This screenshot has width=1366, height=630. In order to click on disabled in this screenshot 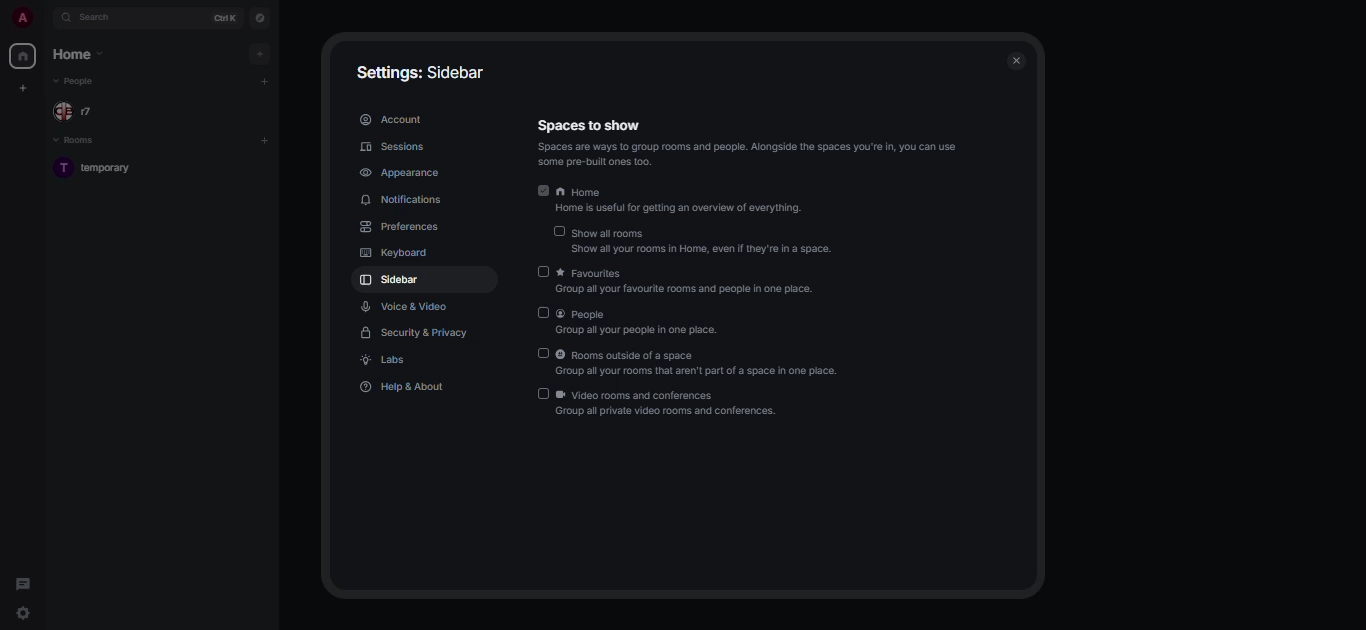, I will do `click(546, 271)`.